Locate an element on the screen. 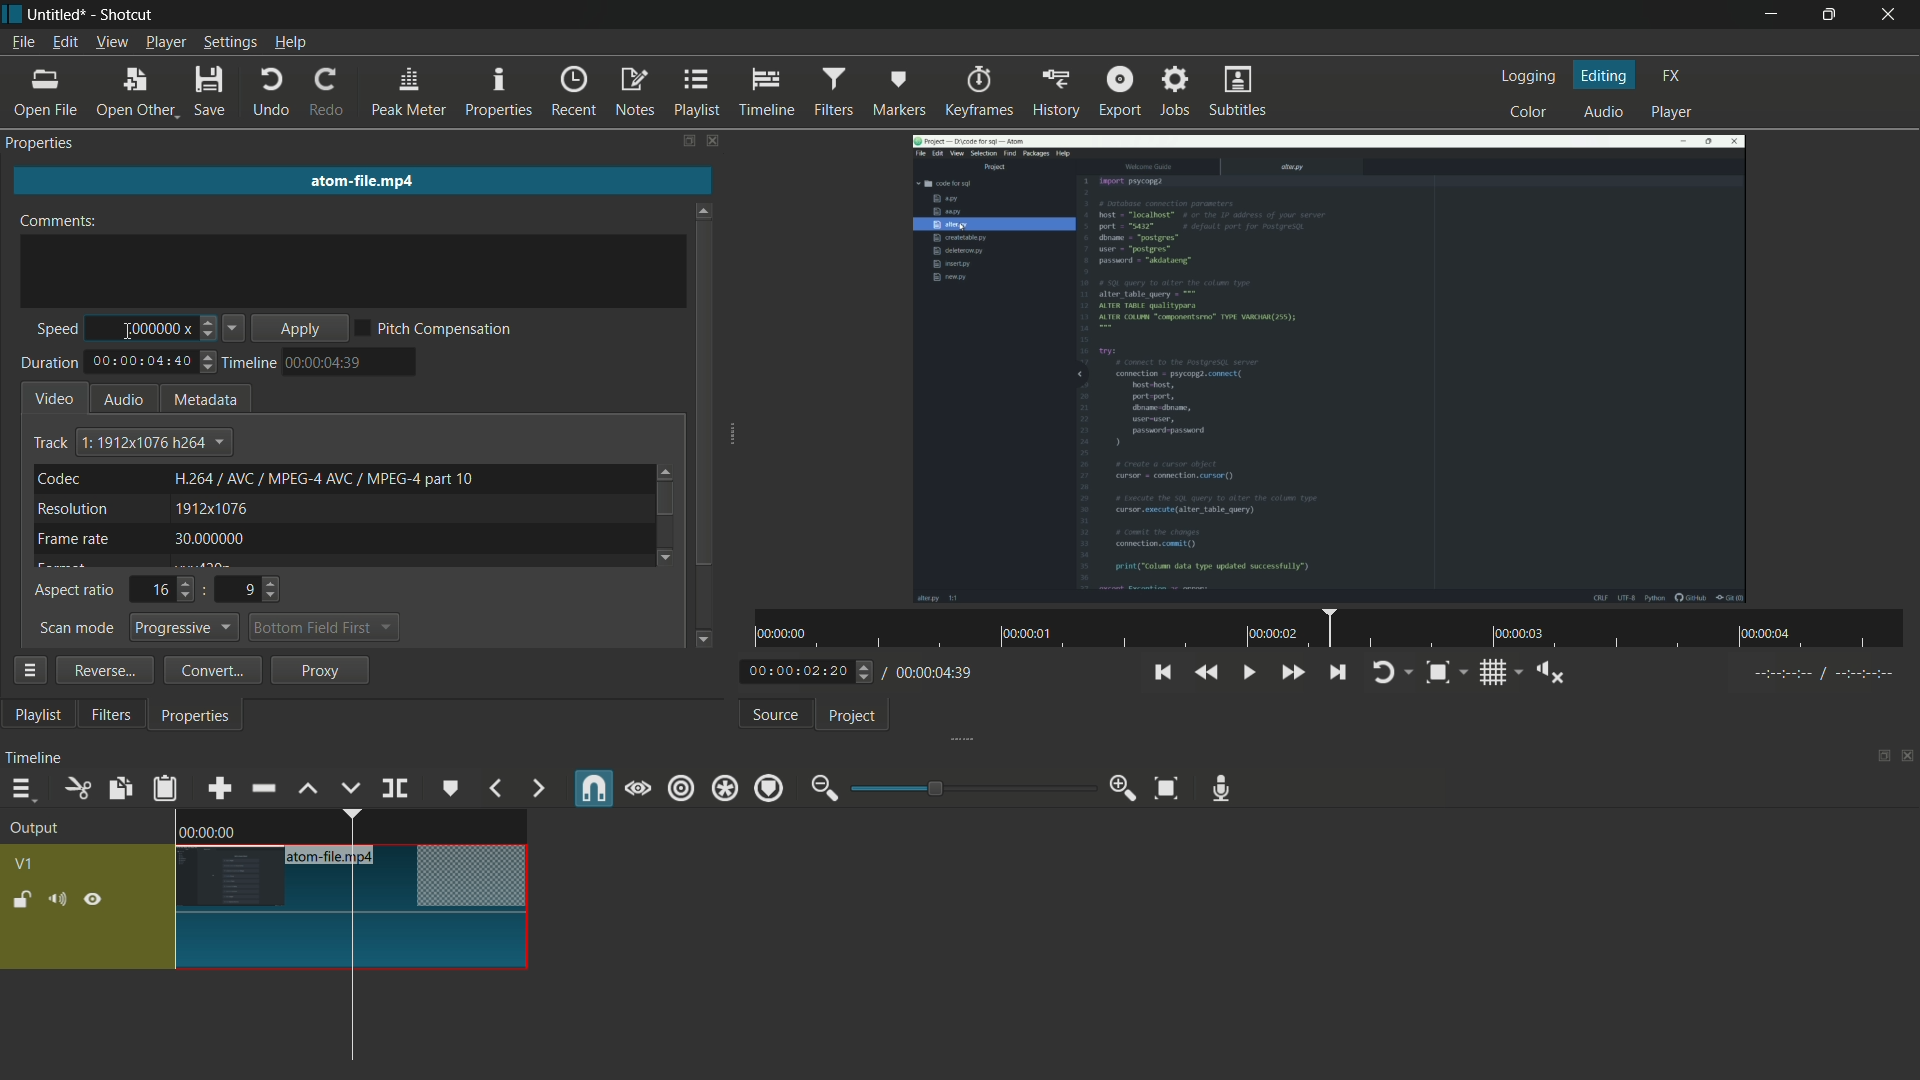  subtitles is located at coordinates (1240, 90).